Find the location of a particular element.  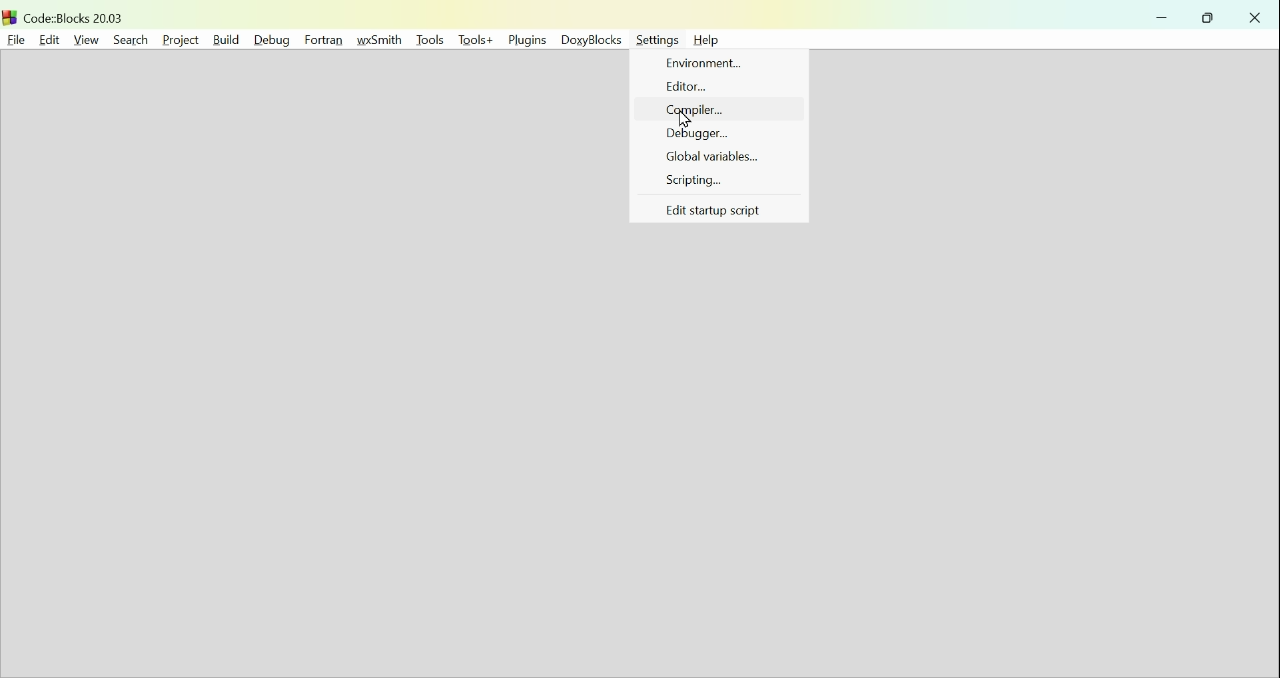

Search is located at coordinates (127, 38).